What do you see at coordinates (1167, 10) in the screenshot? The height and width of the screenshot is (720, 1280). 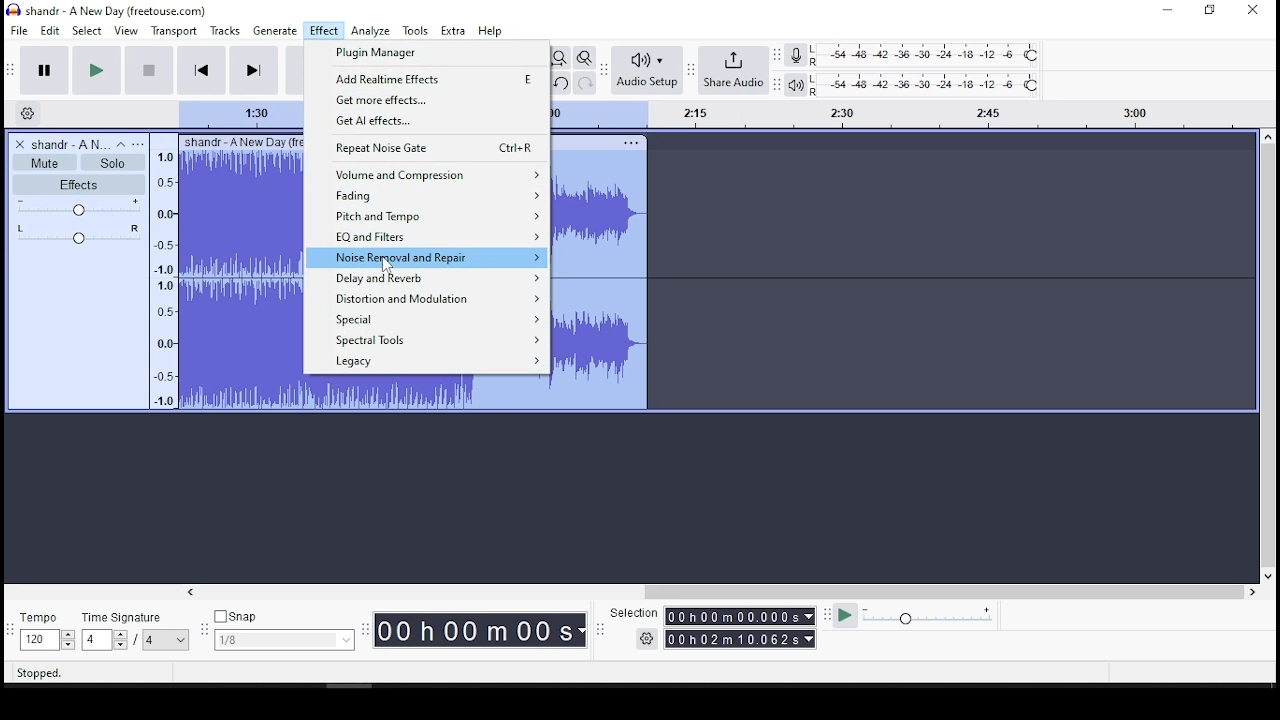 I see `minimize` at bounding box center [1167, 10].